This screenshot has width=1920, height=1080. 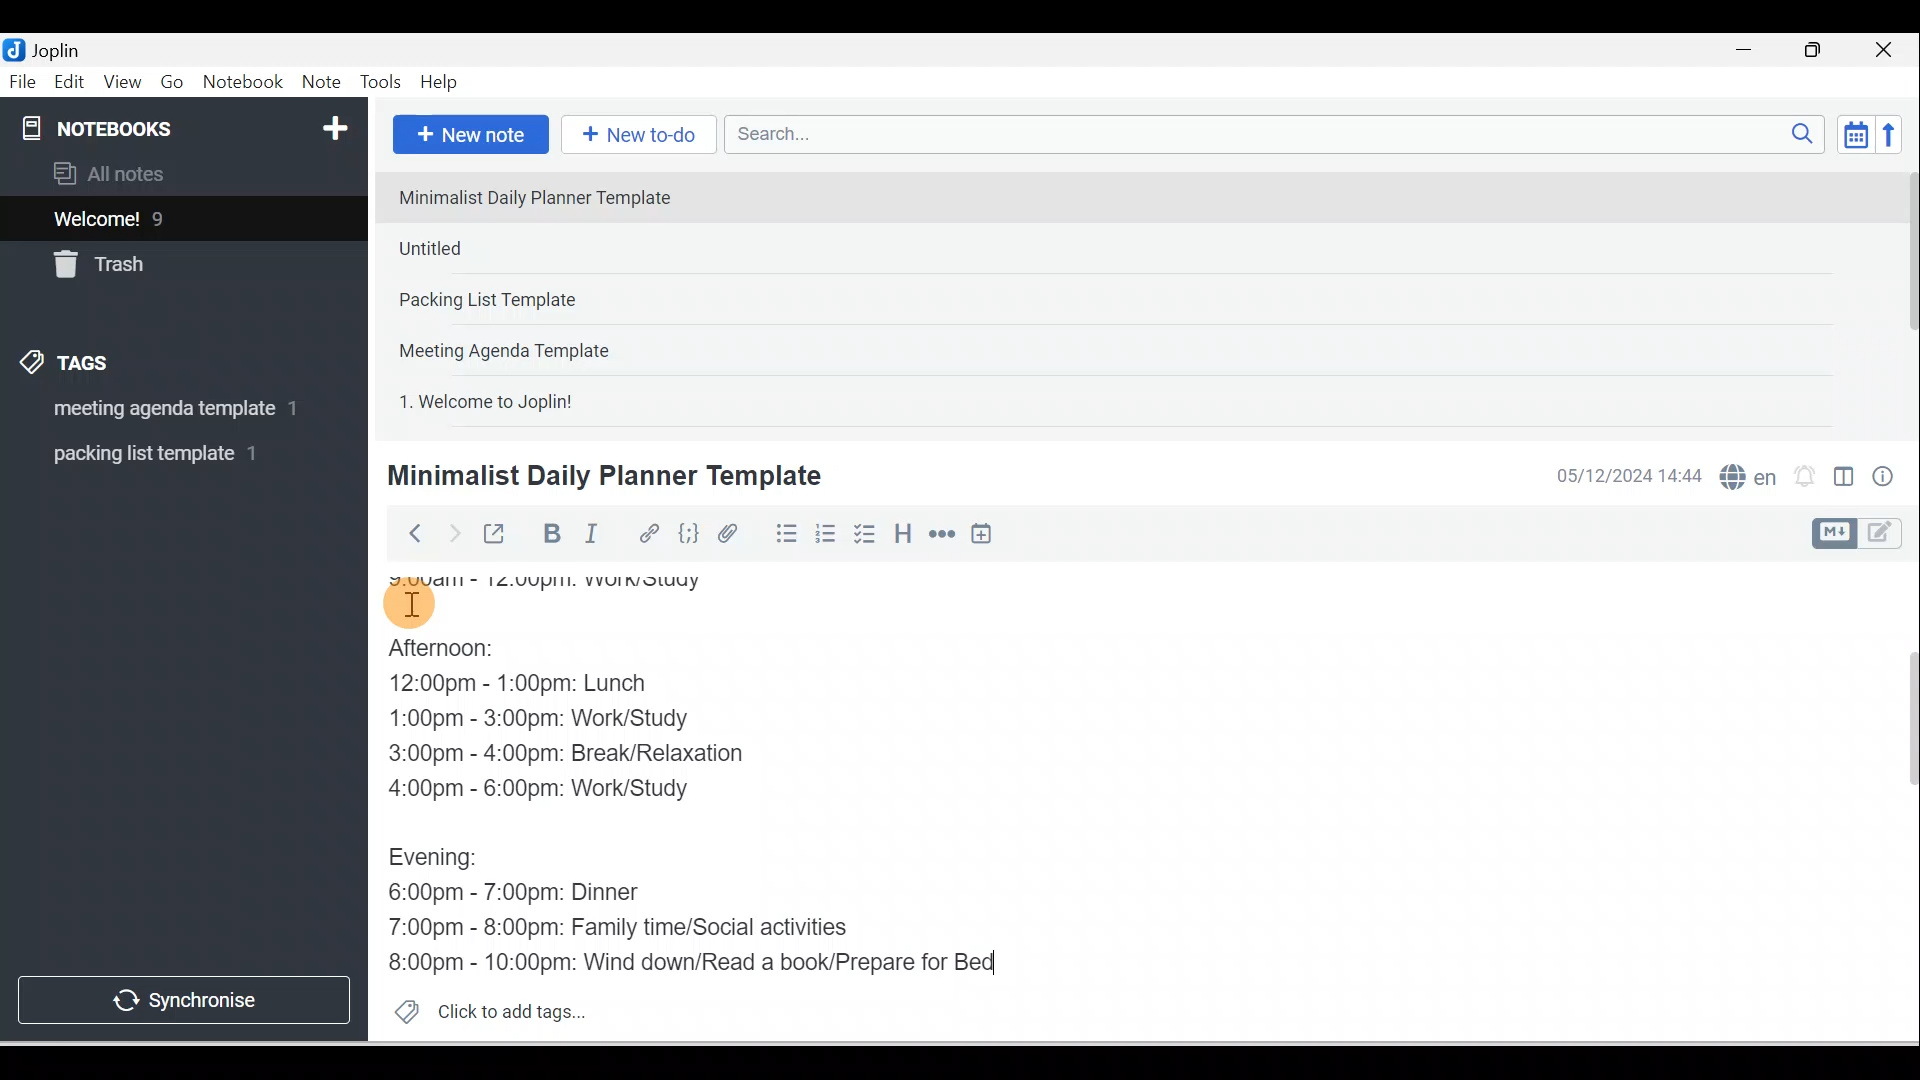 What do you see at coordinates (147, 259) in the screenshot?
I see `Trash` at bounding box center [147, 259].